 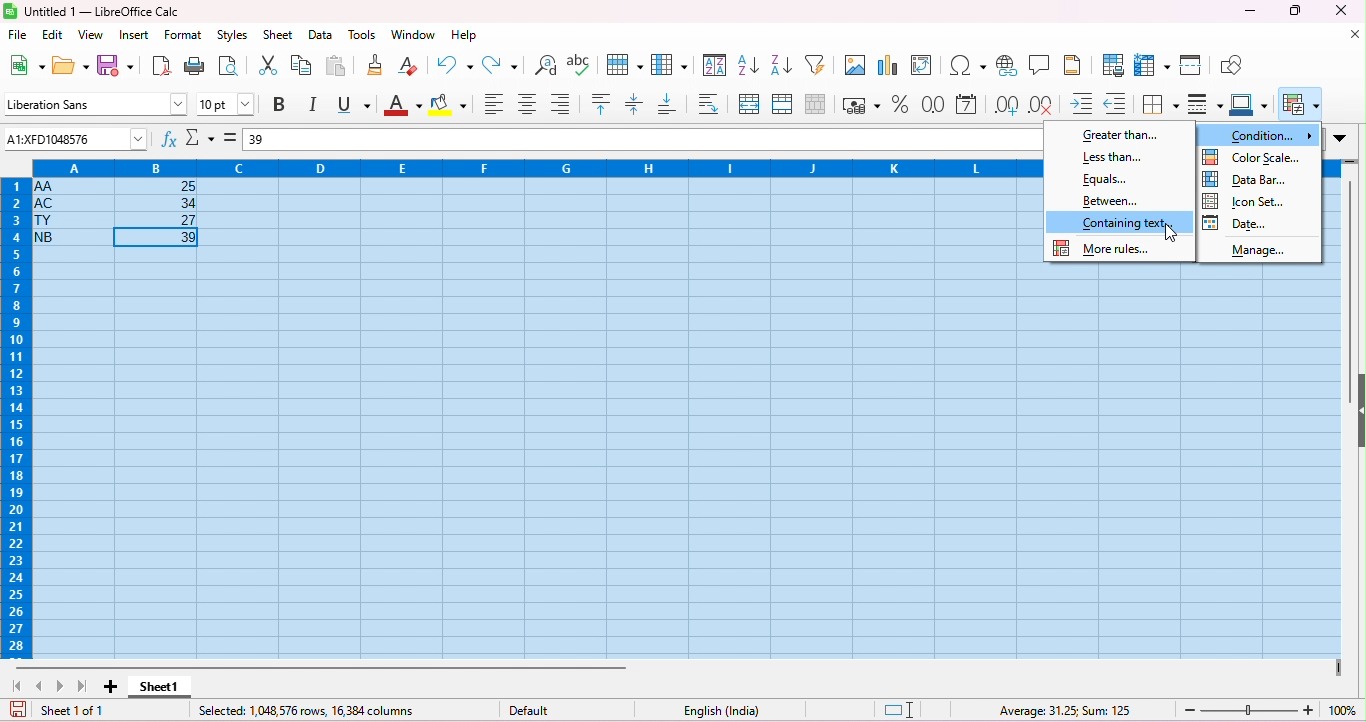 What do you see at coordinates (1357, 409) in the screenshot?
I see `hide` at bounding box center [1357, 409].